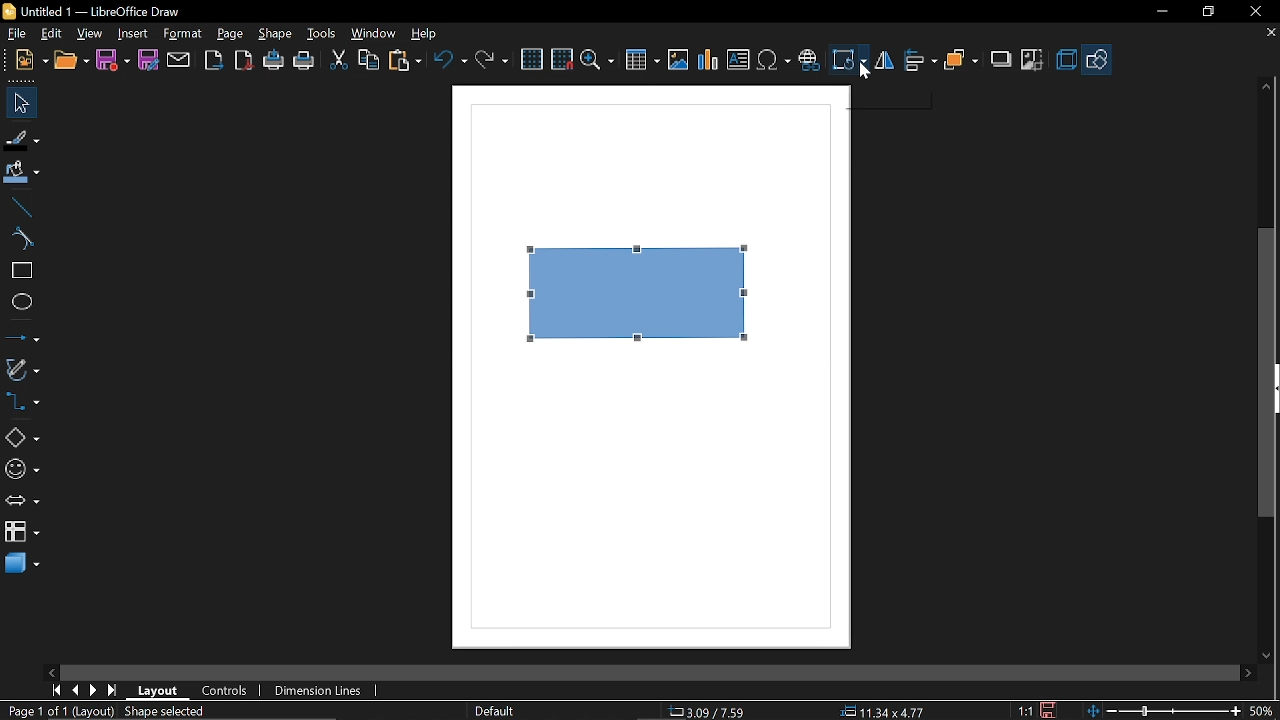 Image resolution: width=1280 pixels, height=720 pixels. Describe the element at coordinates (490, 59) in the screenshot. I see `Redo` at that location.